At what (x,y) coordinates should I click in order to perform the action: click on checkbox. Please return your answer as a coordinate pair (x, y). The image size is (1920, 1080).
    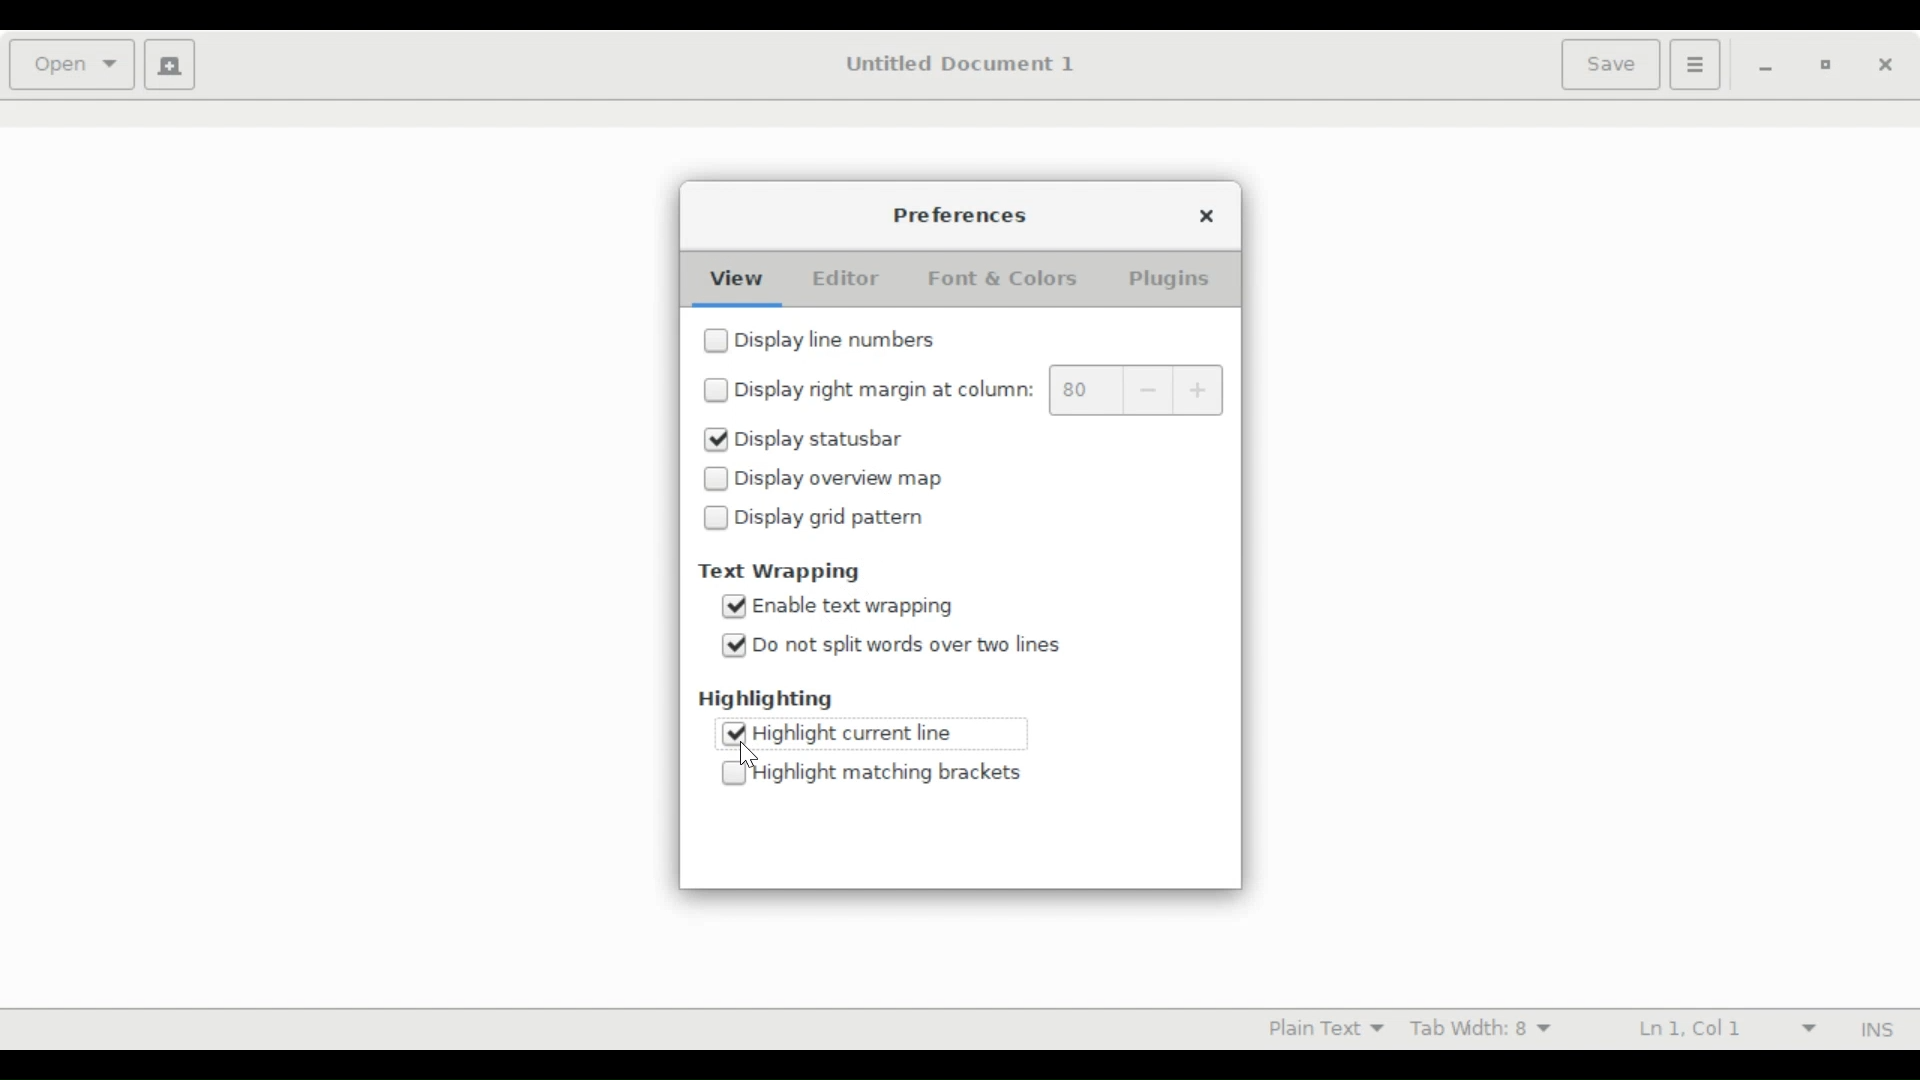
    Looking at the image, I should click on (716, 518).